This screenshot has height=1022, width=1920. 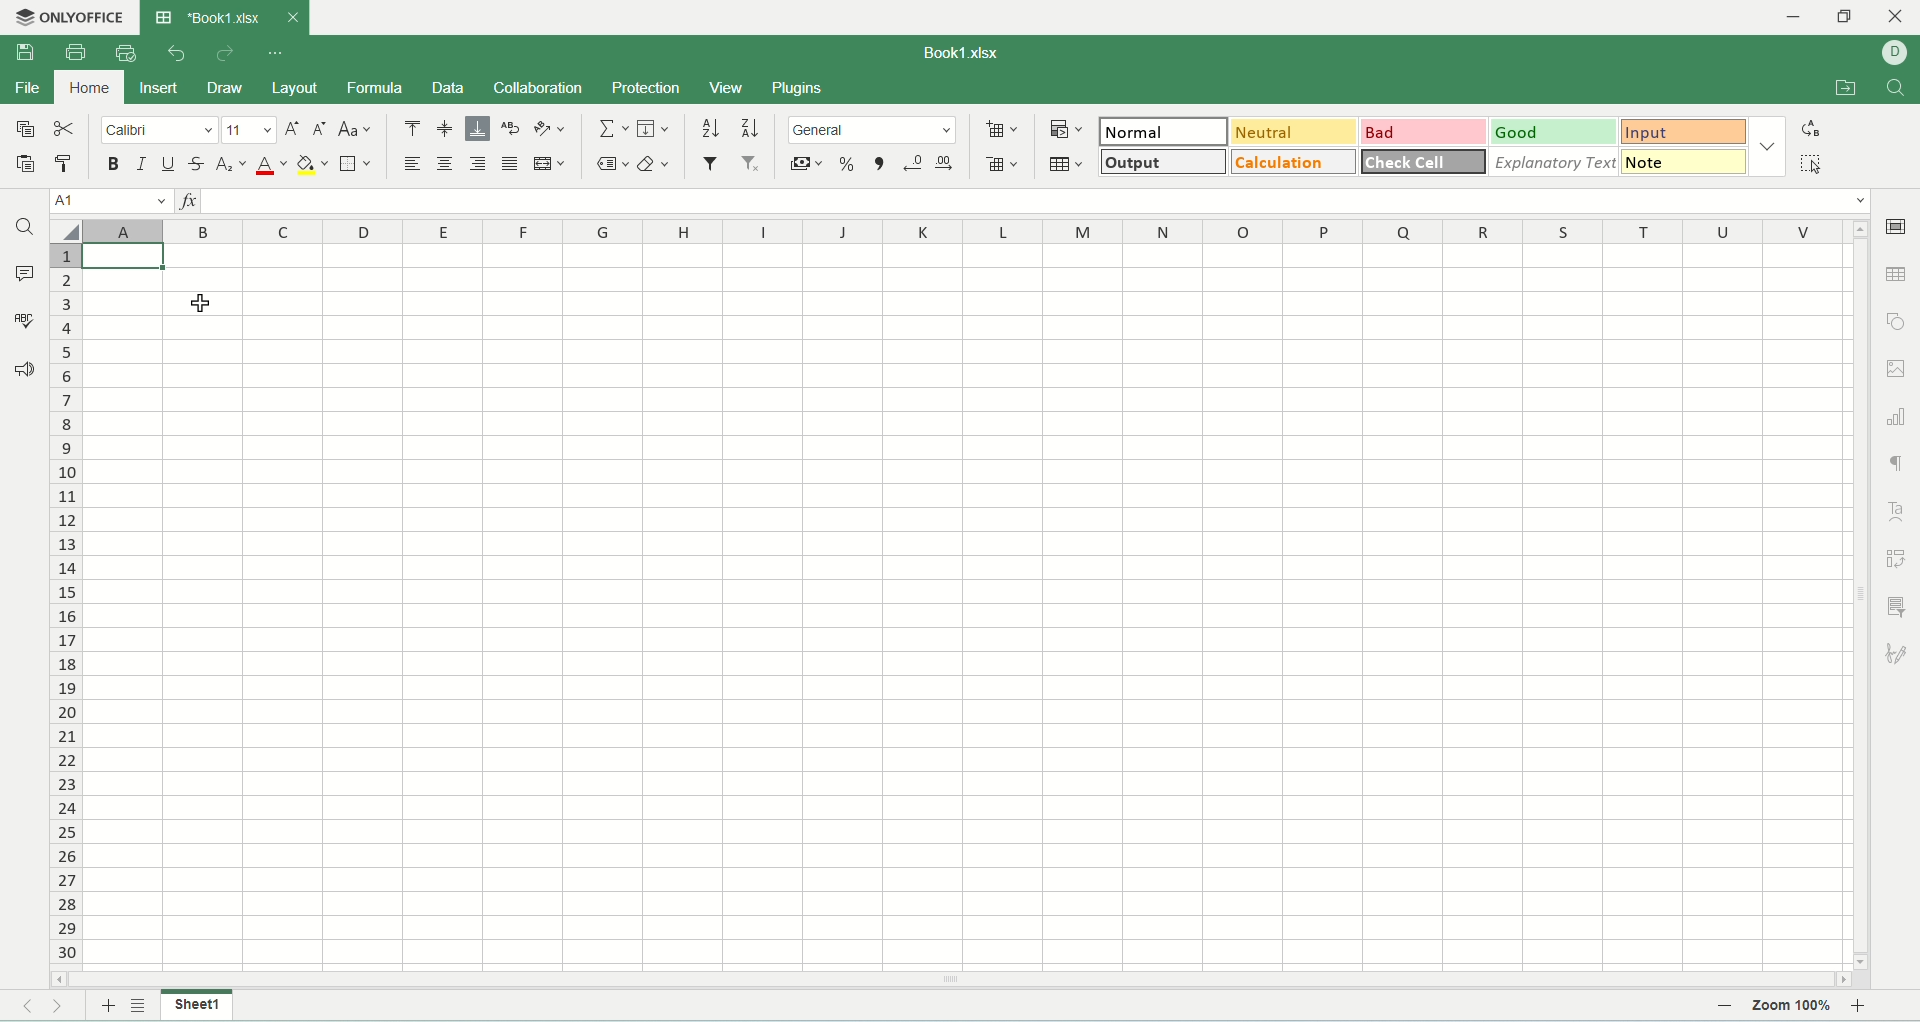 I want to click on table setting, so click(x=1898, y=273).